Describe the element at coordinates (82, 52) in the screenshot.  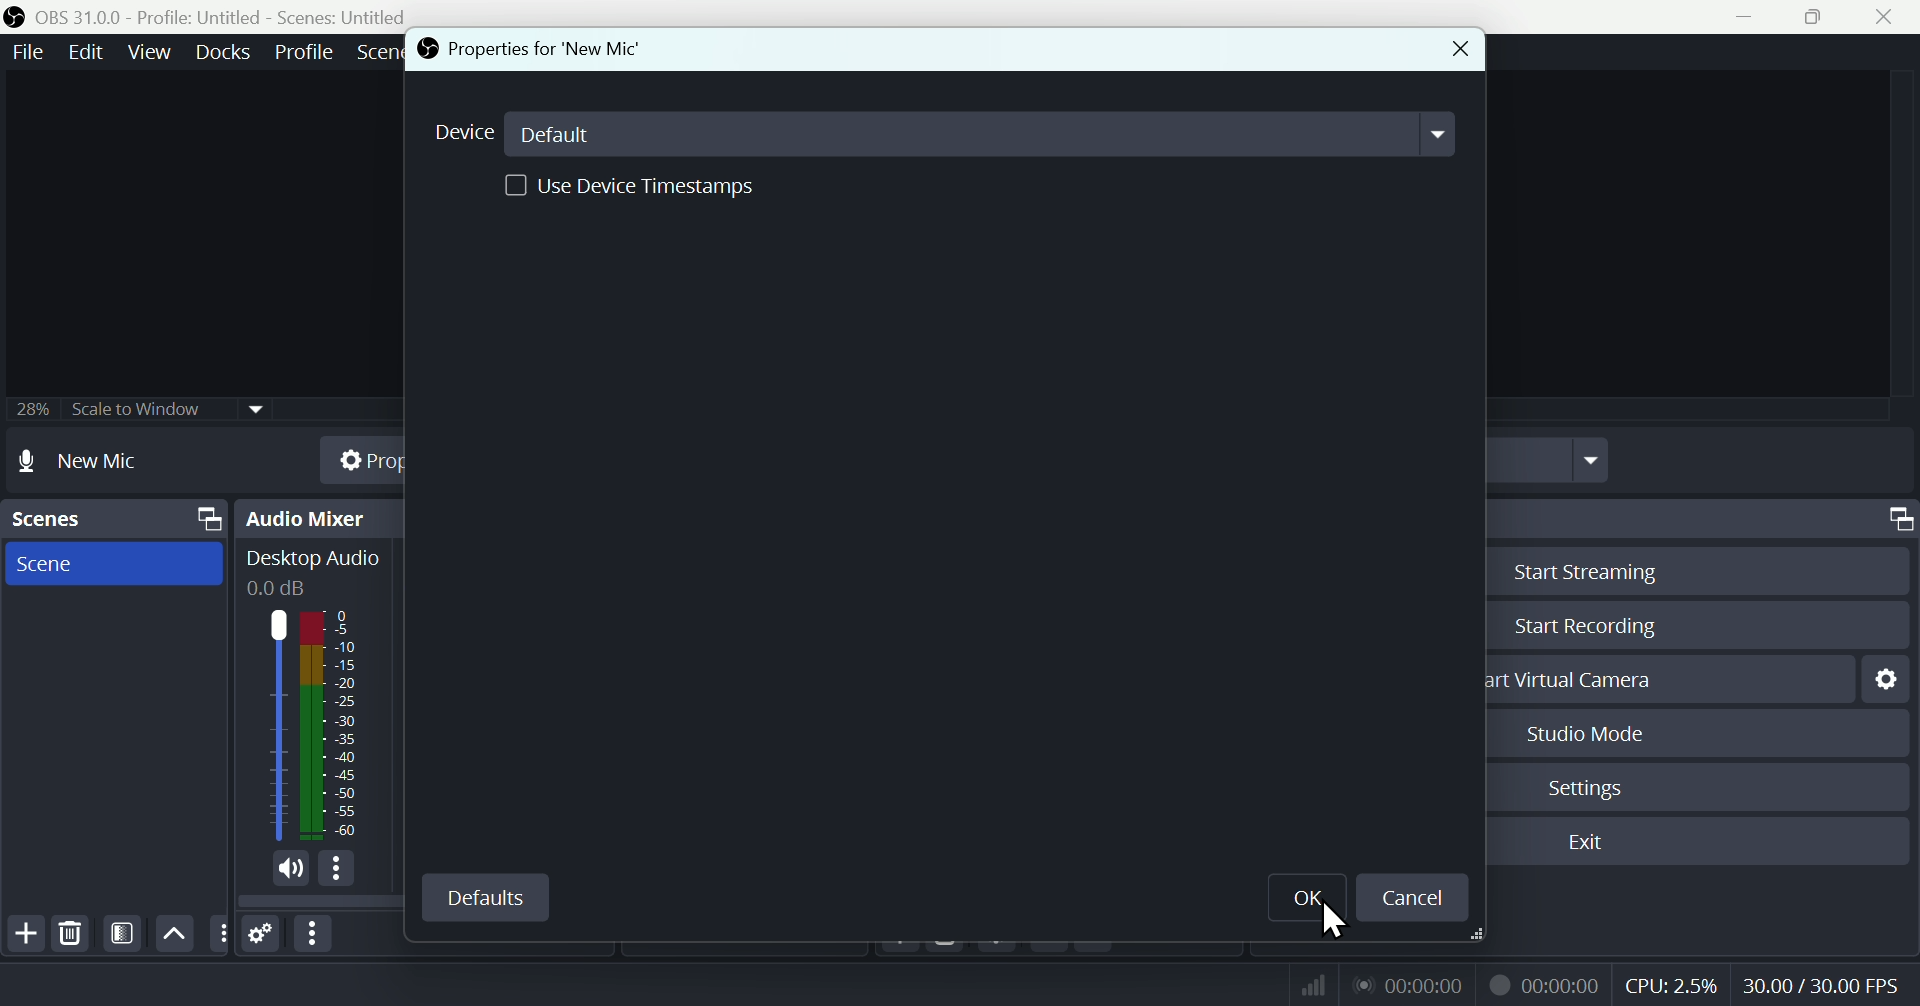
I see `Edit` at that location.